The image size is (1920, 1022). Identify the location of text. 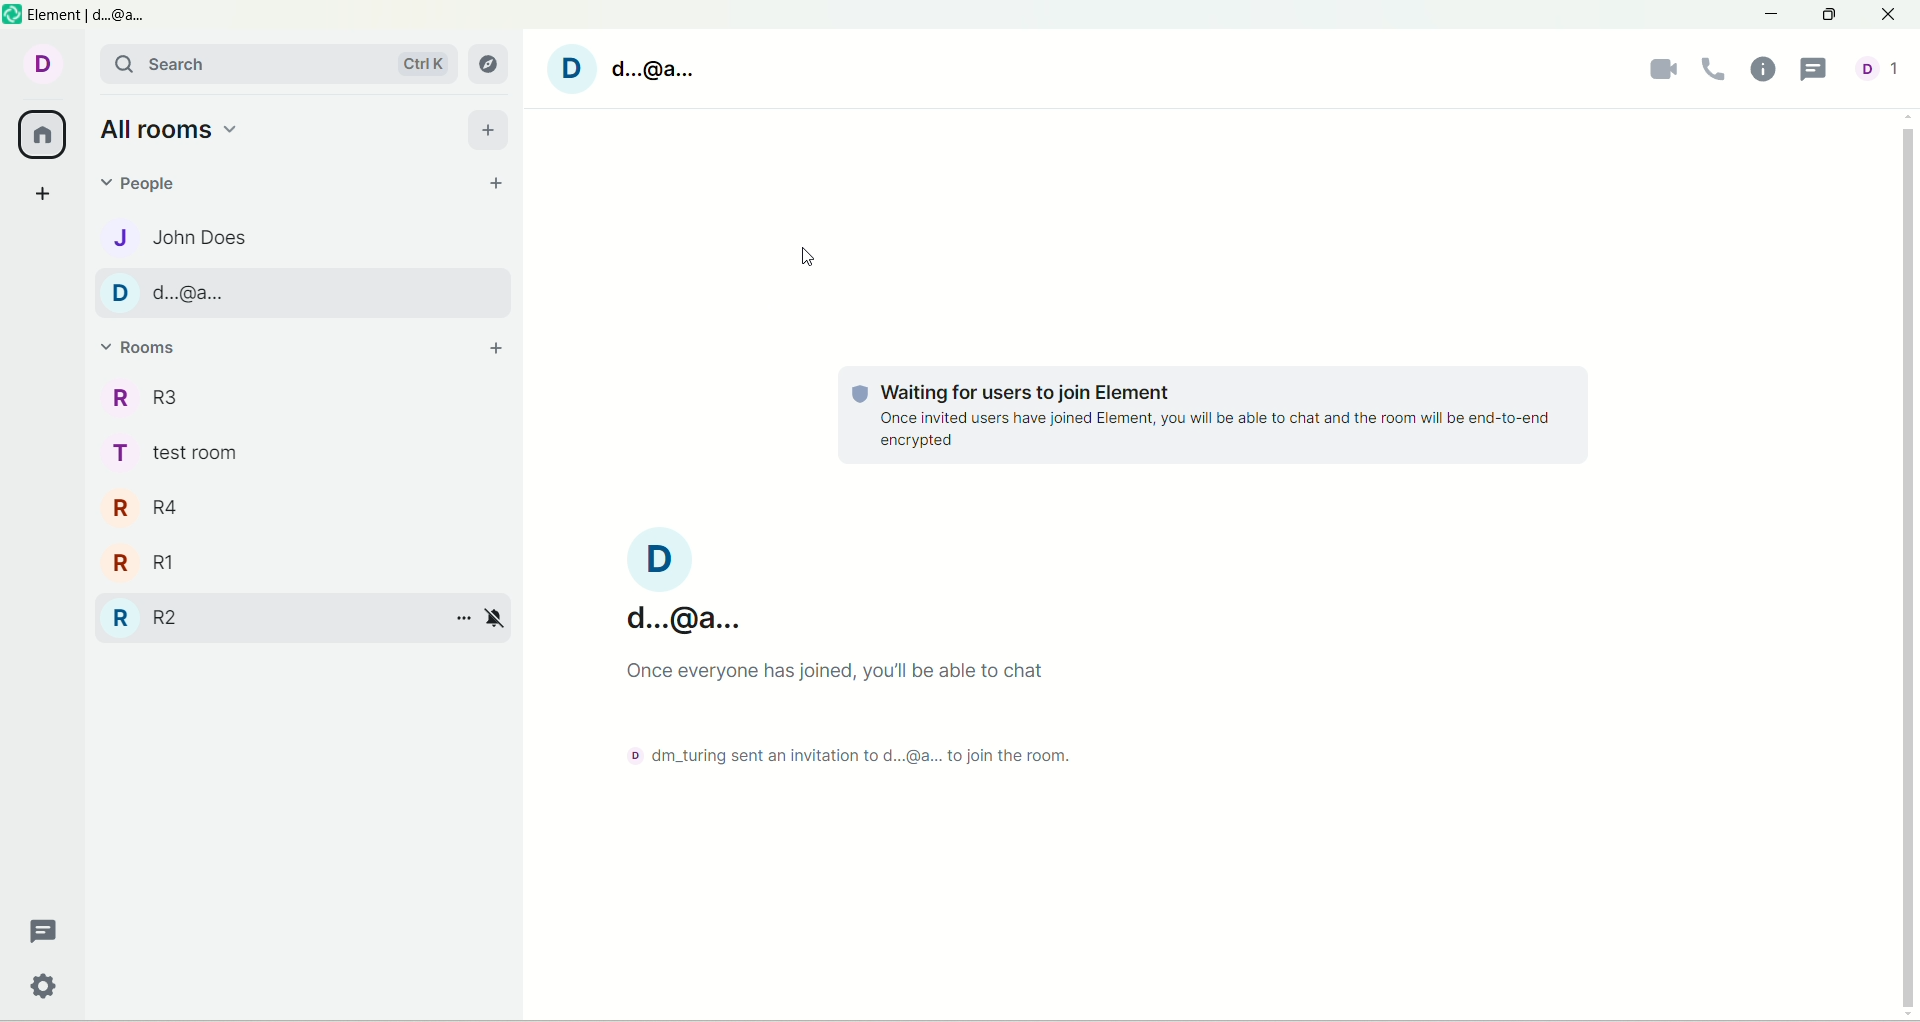
(866, 678).